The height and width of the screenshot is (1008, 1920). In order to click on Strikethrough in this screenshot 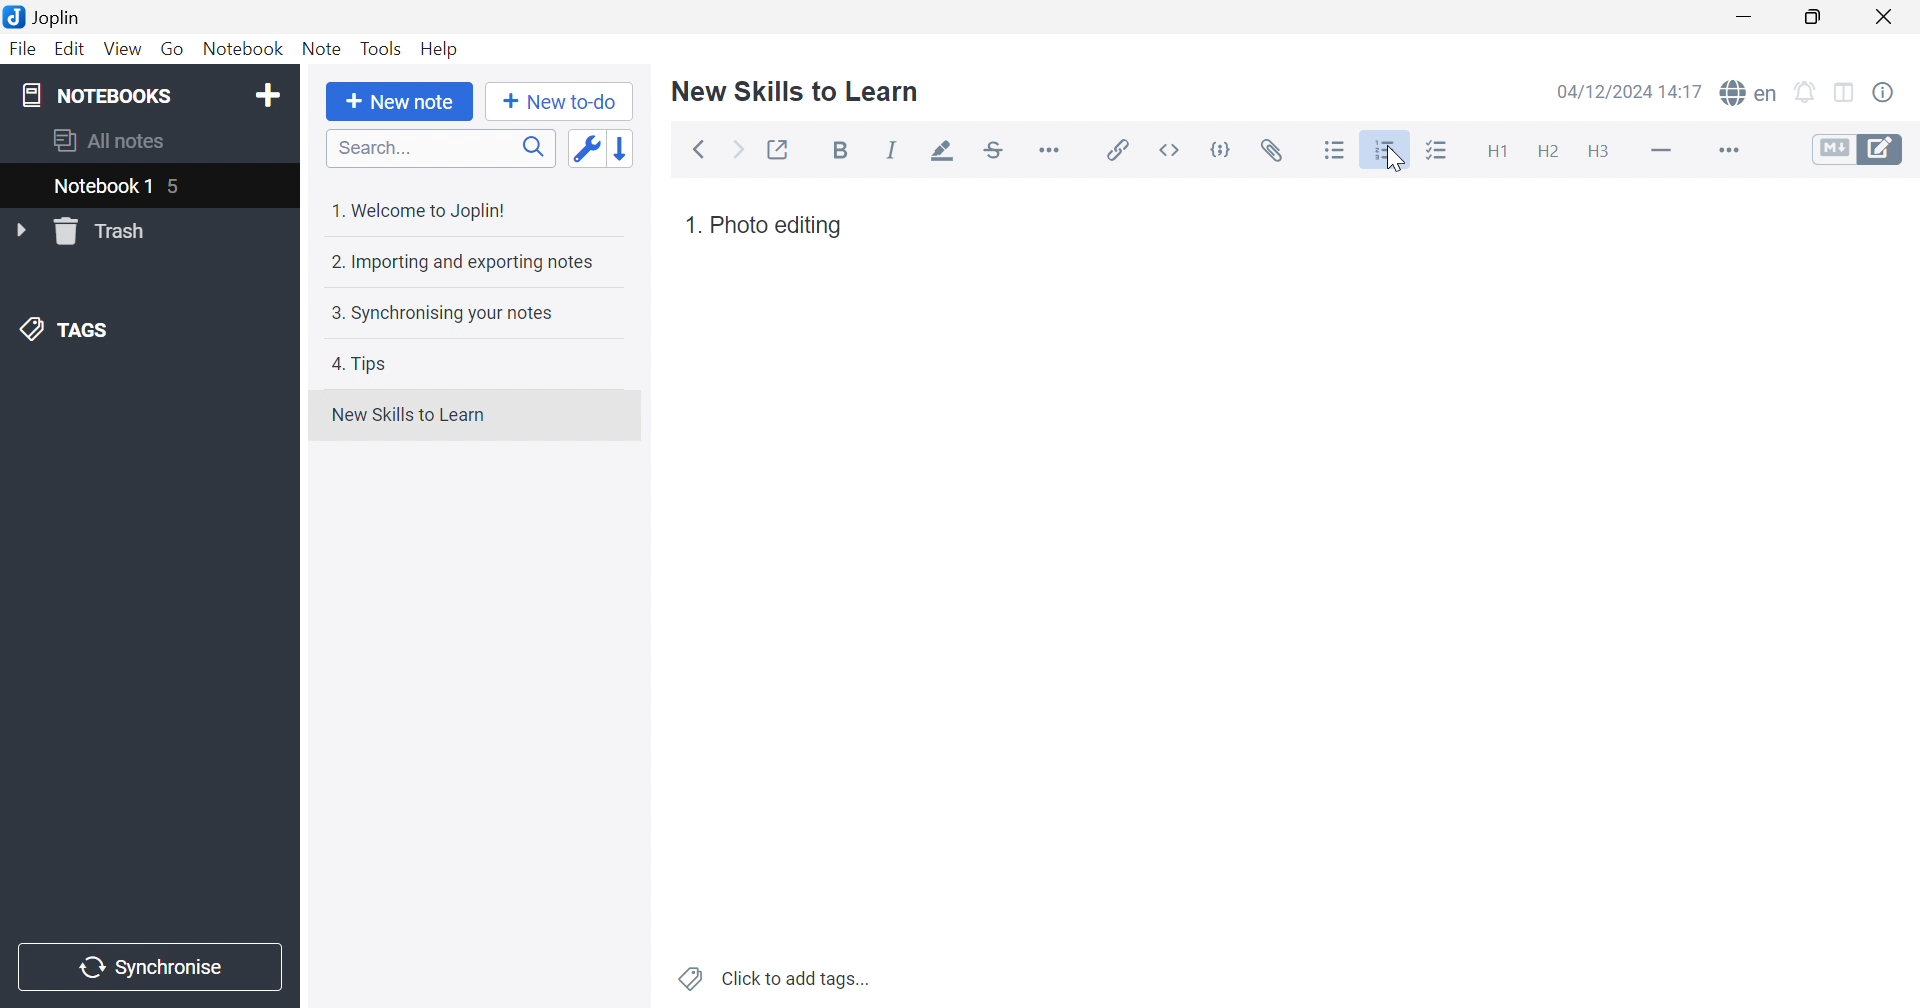, I will do `click(995, 151)`.